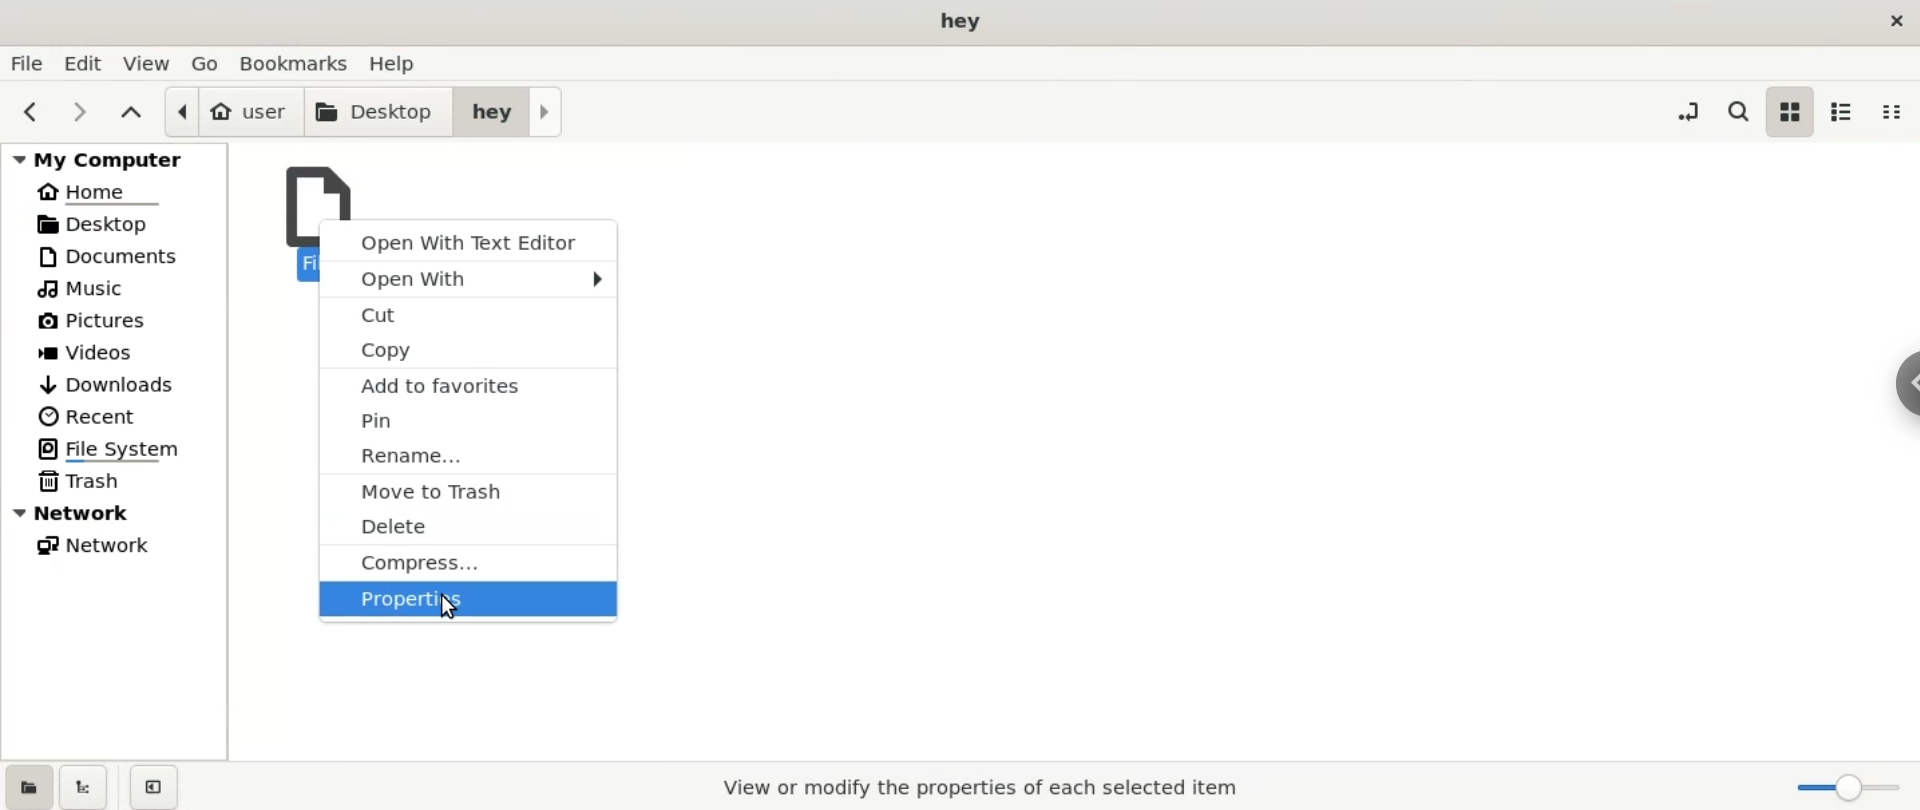  What do you see at coordinates (454, 608) in the screenshot?
I see `cursor` at bounding box center [454, 608].